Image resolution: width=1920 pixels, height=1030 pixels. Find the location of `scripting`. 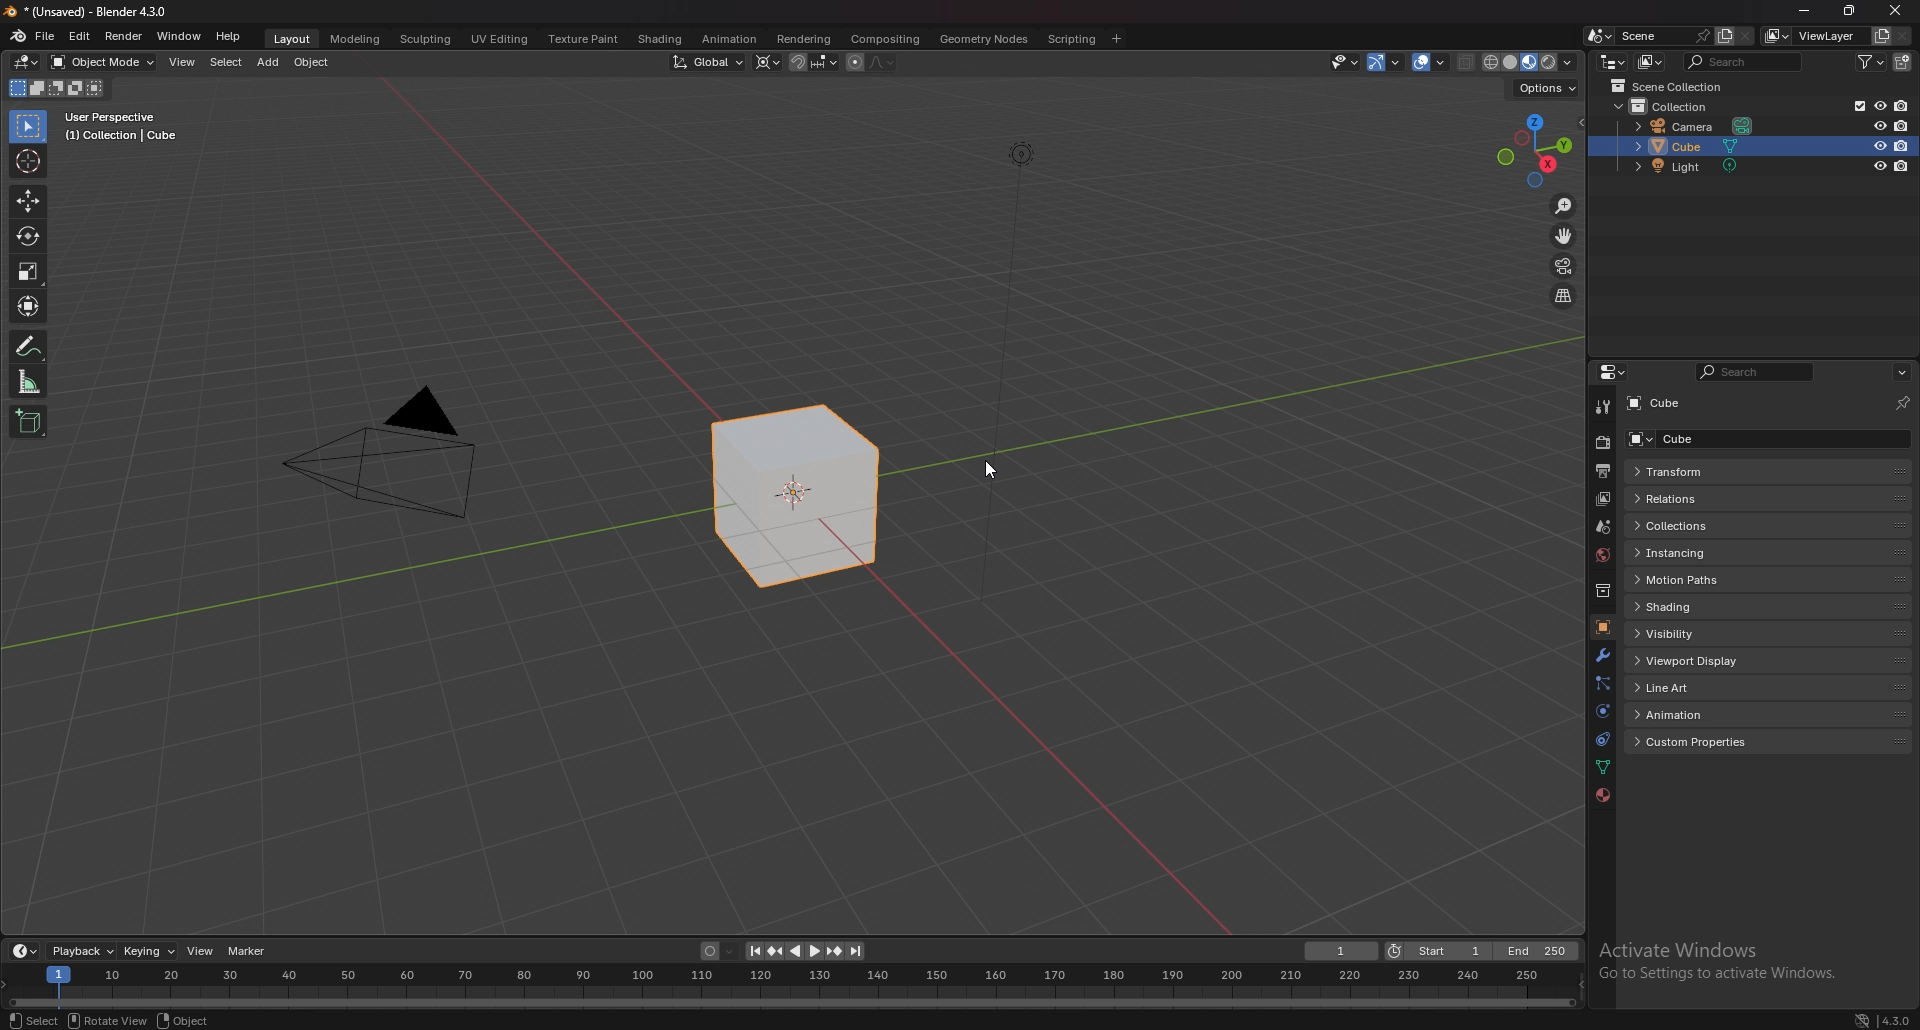

scripting is located at coordinates (1071, 39).